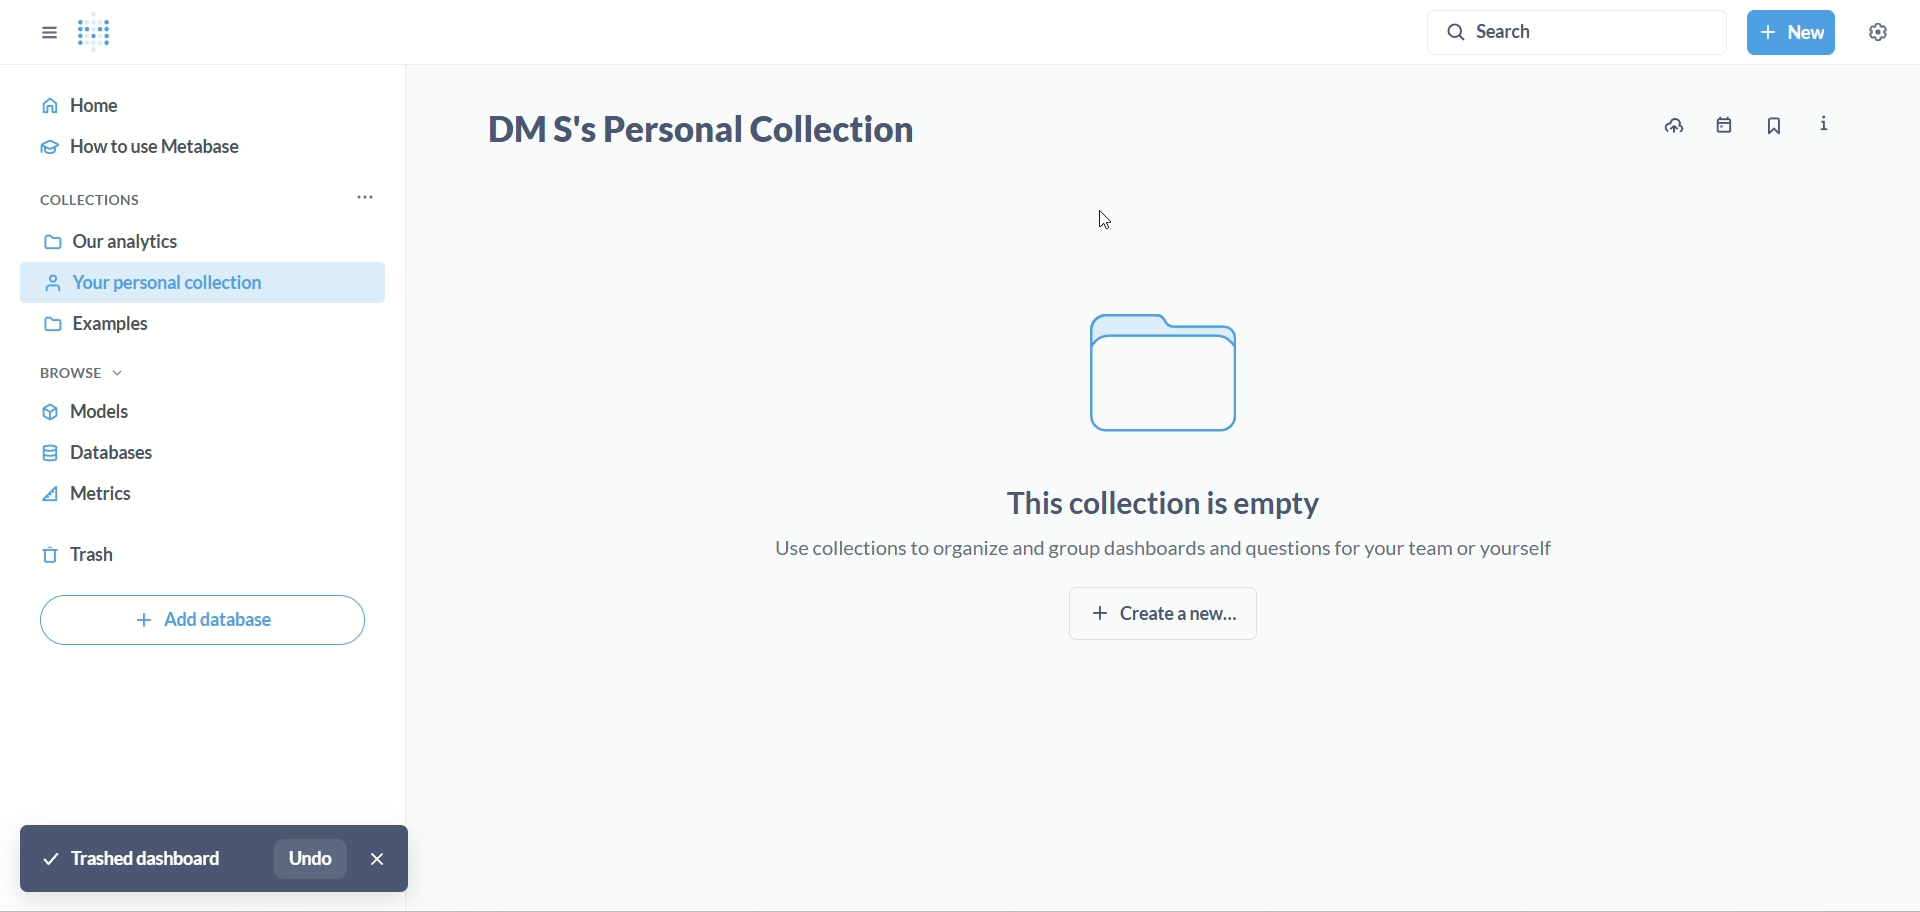 This screenshot has height=912, width=1920. I want to click on your personal collection, so click(208, 283).